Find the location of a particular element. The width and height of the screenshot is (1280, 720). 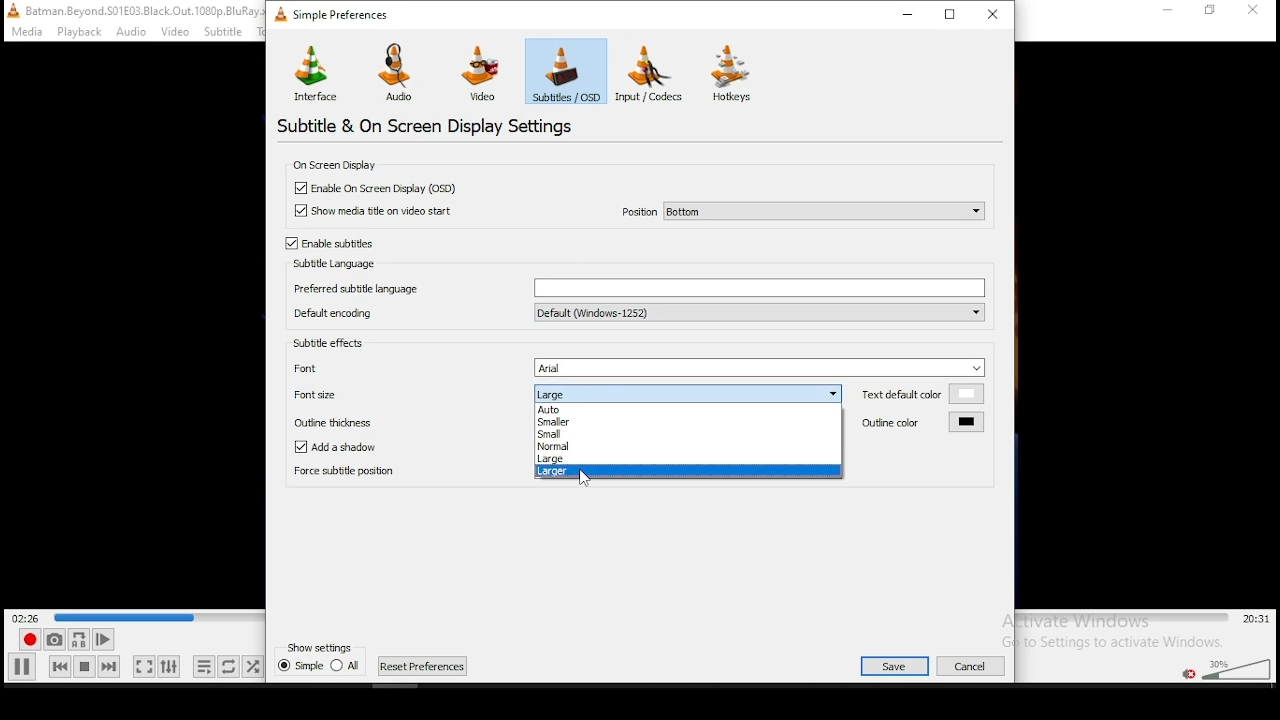

large is located at coordinates (687, 459).